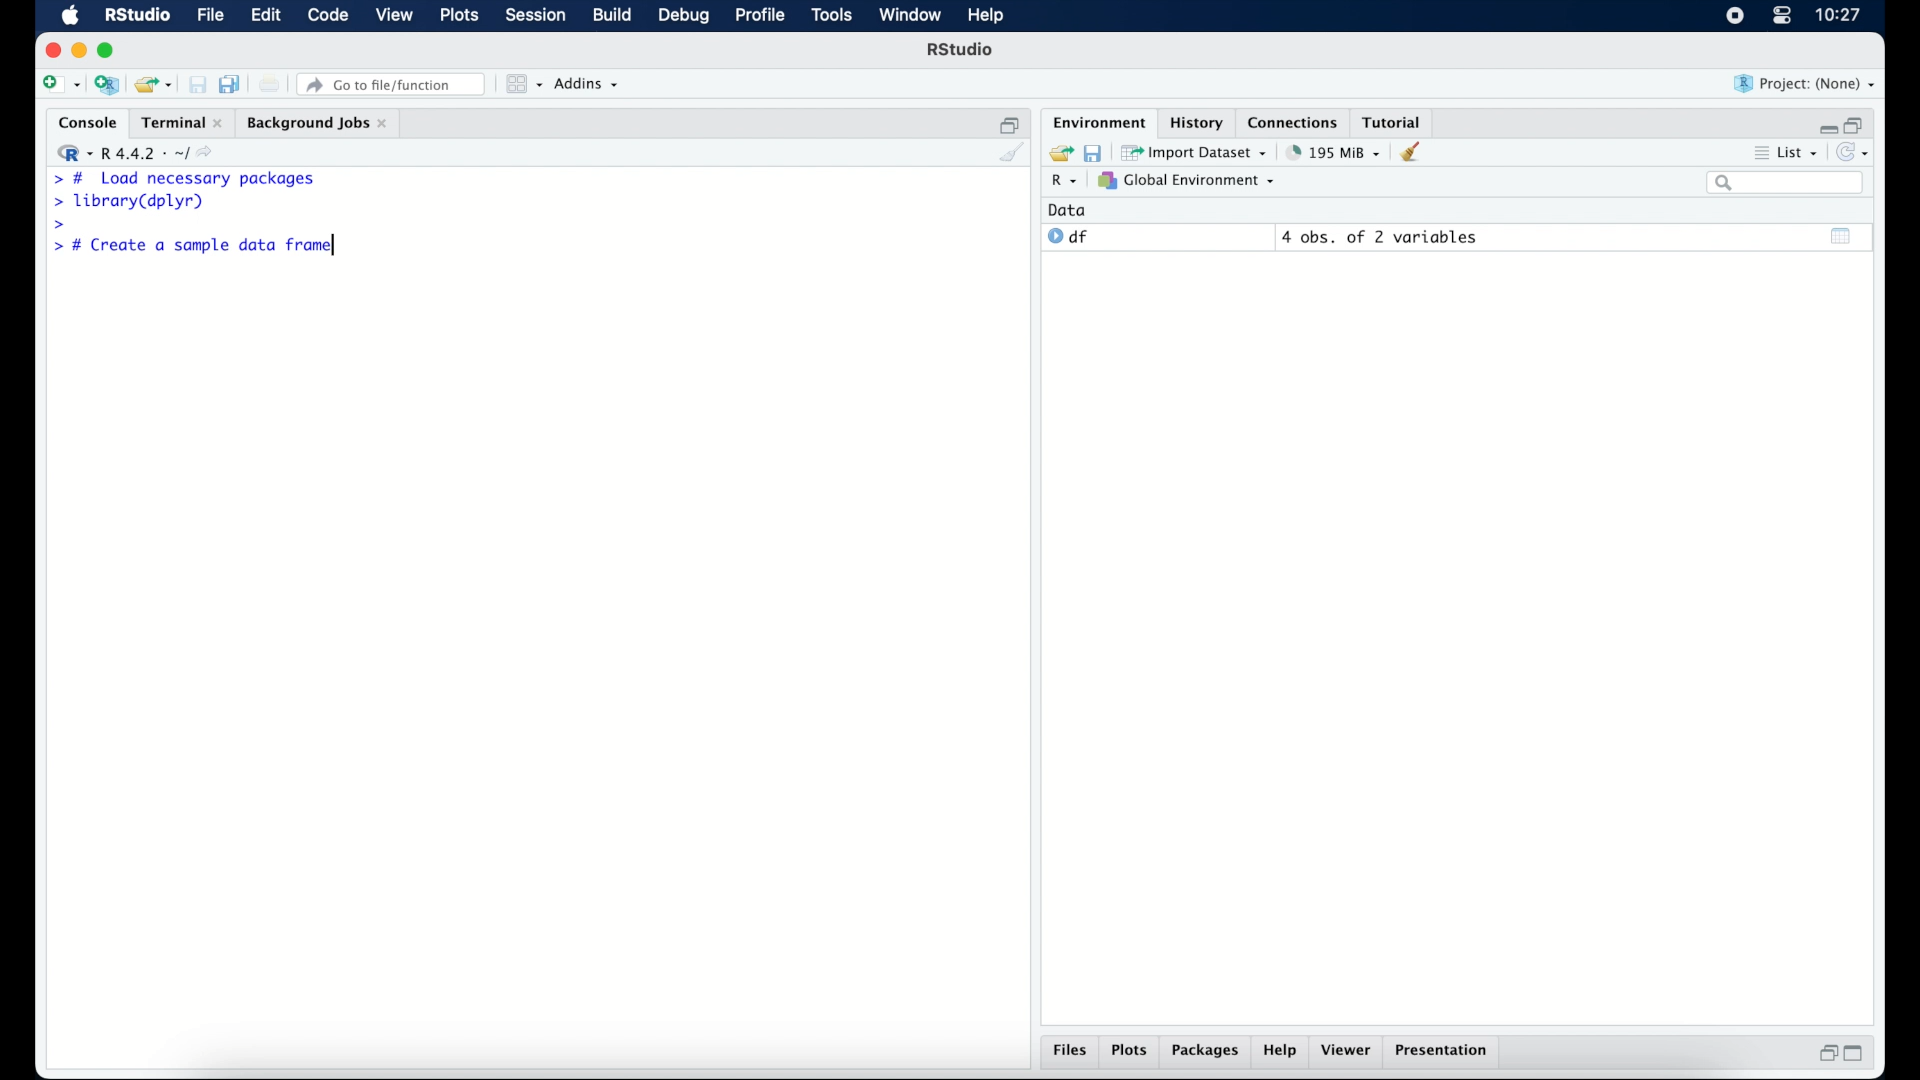  I want to click on 10.27, so click(1838, 15).